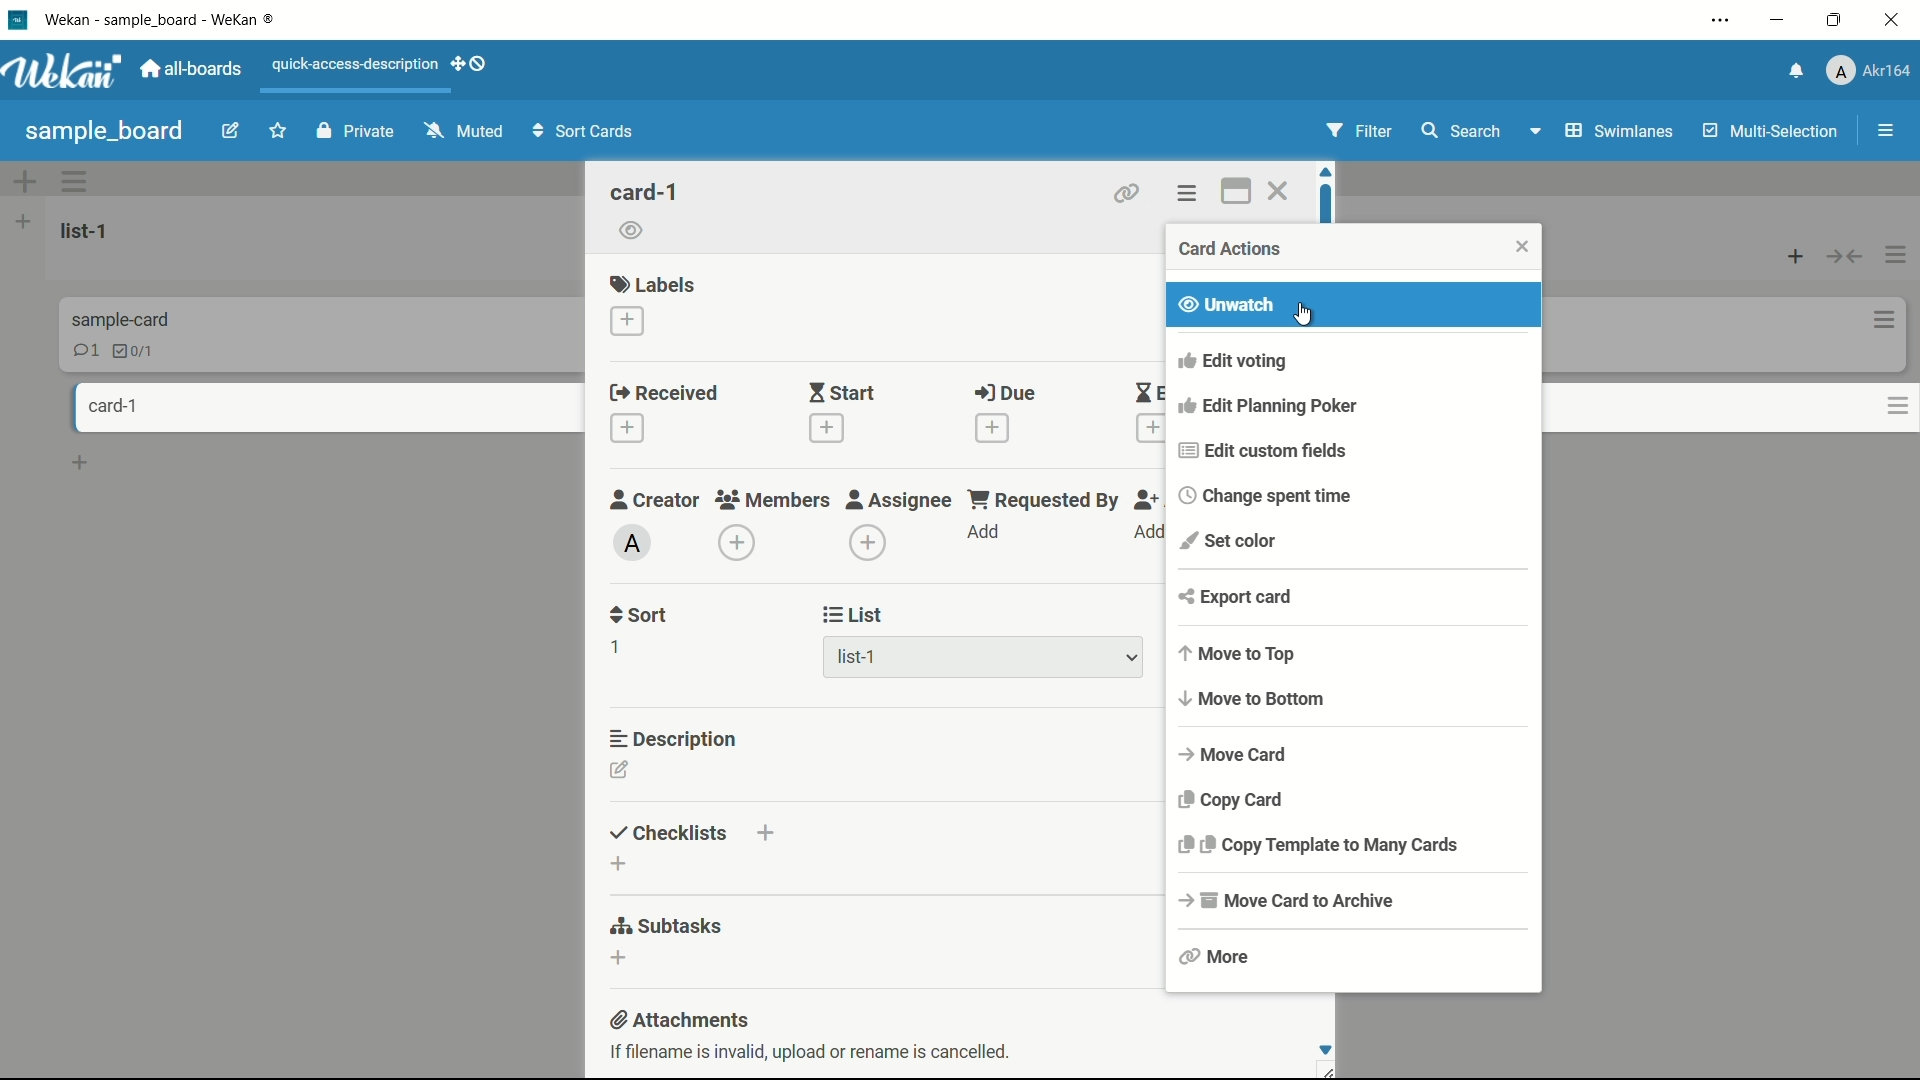 The image size is (1920, 1080). What do you see at coordinates (1892, 22) in the screenshot?
I see `close app` at bounding box center [1892, 22].